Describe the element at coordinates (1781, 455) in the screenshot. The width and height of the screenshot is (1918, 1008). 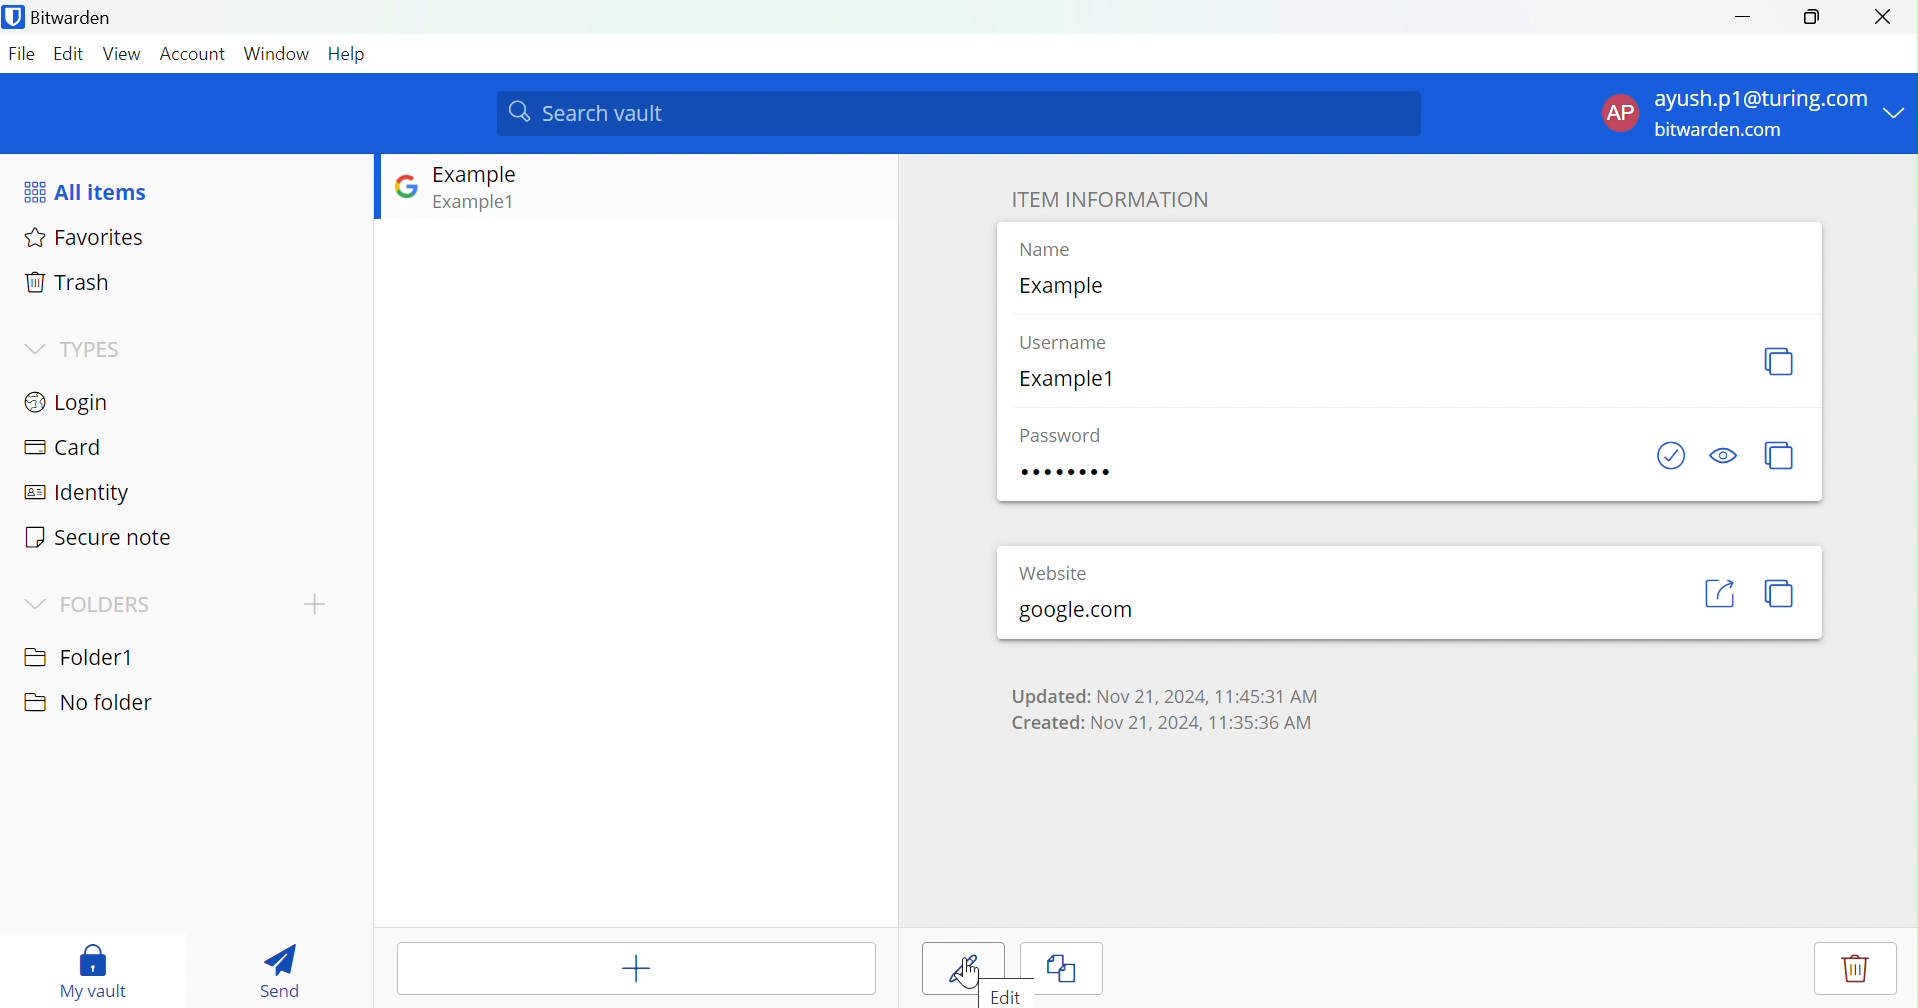
I see `Generate password` at that location.